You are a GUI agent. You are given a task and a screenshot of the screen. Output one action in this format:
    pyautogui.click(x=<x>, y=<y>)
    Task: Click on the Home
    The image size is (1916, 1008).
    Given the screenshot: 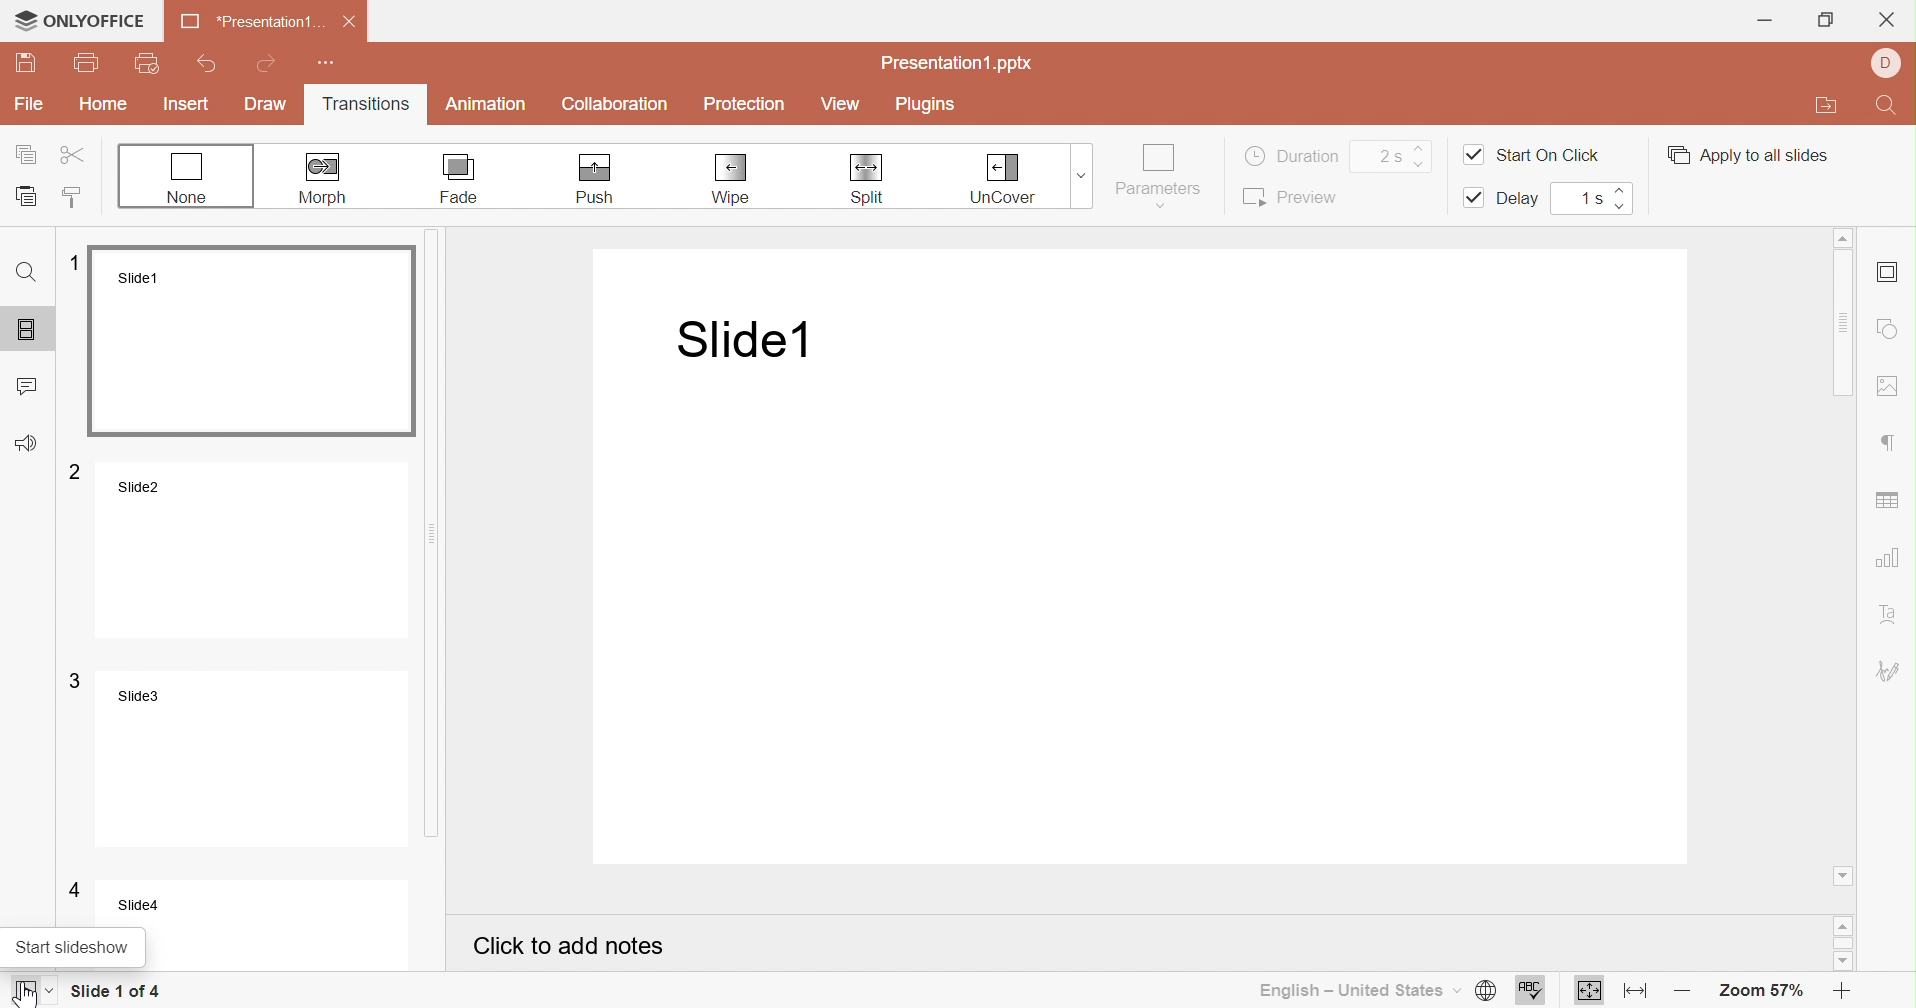 What is the action you would take?
    pyautogui.click(x=101, y=103)
    